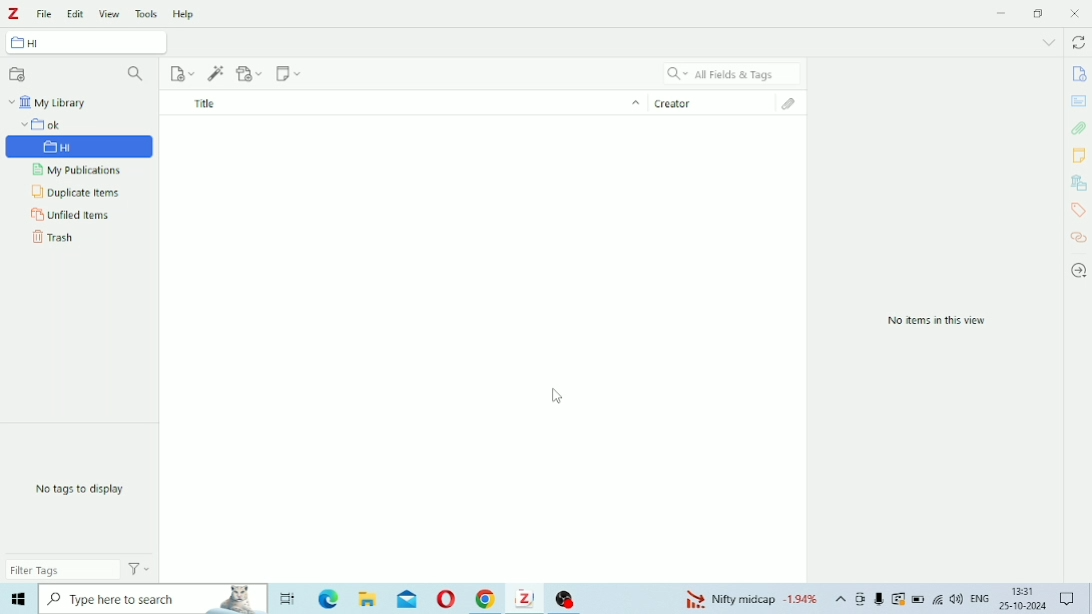 The height and width of the screenshot is (614, 1092). I want to click on New Item, so click(183, 74).